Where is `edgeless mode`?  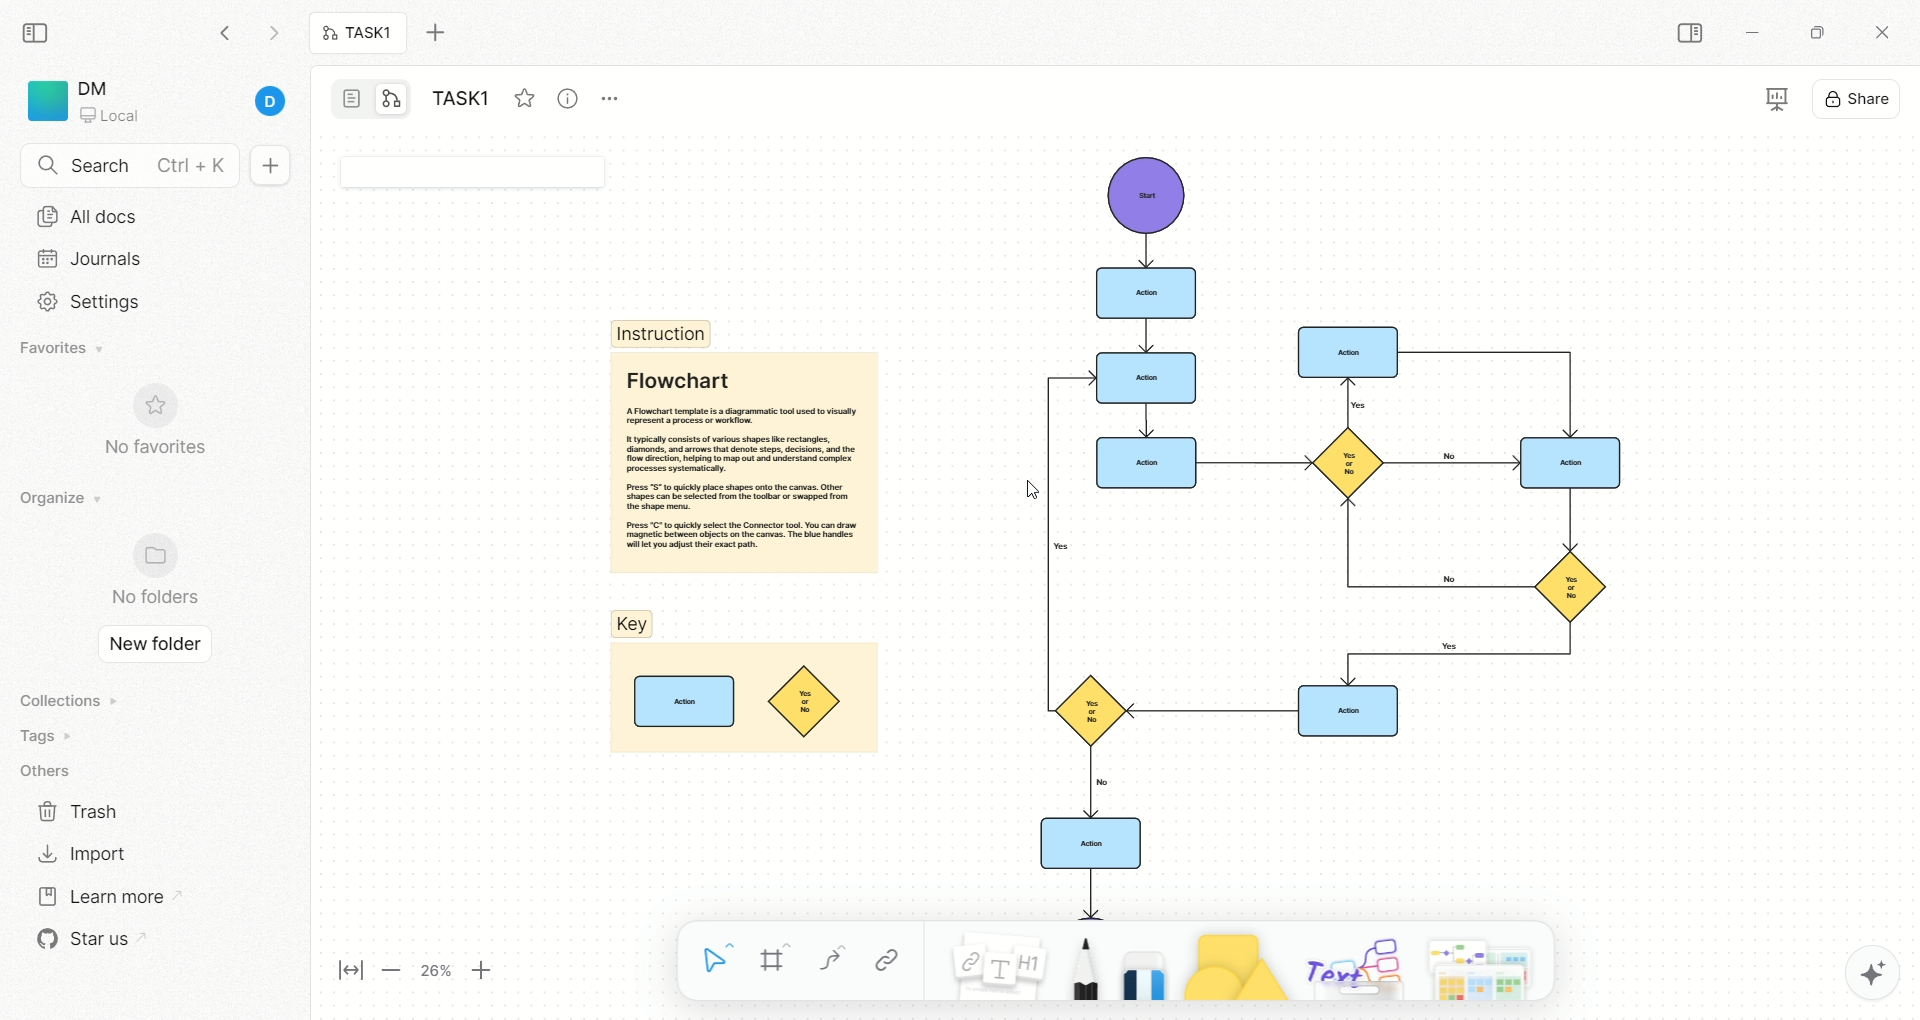
edgeless mode is located at coordinates (392, 98).